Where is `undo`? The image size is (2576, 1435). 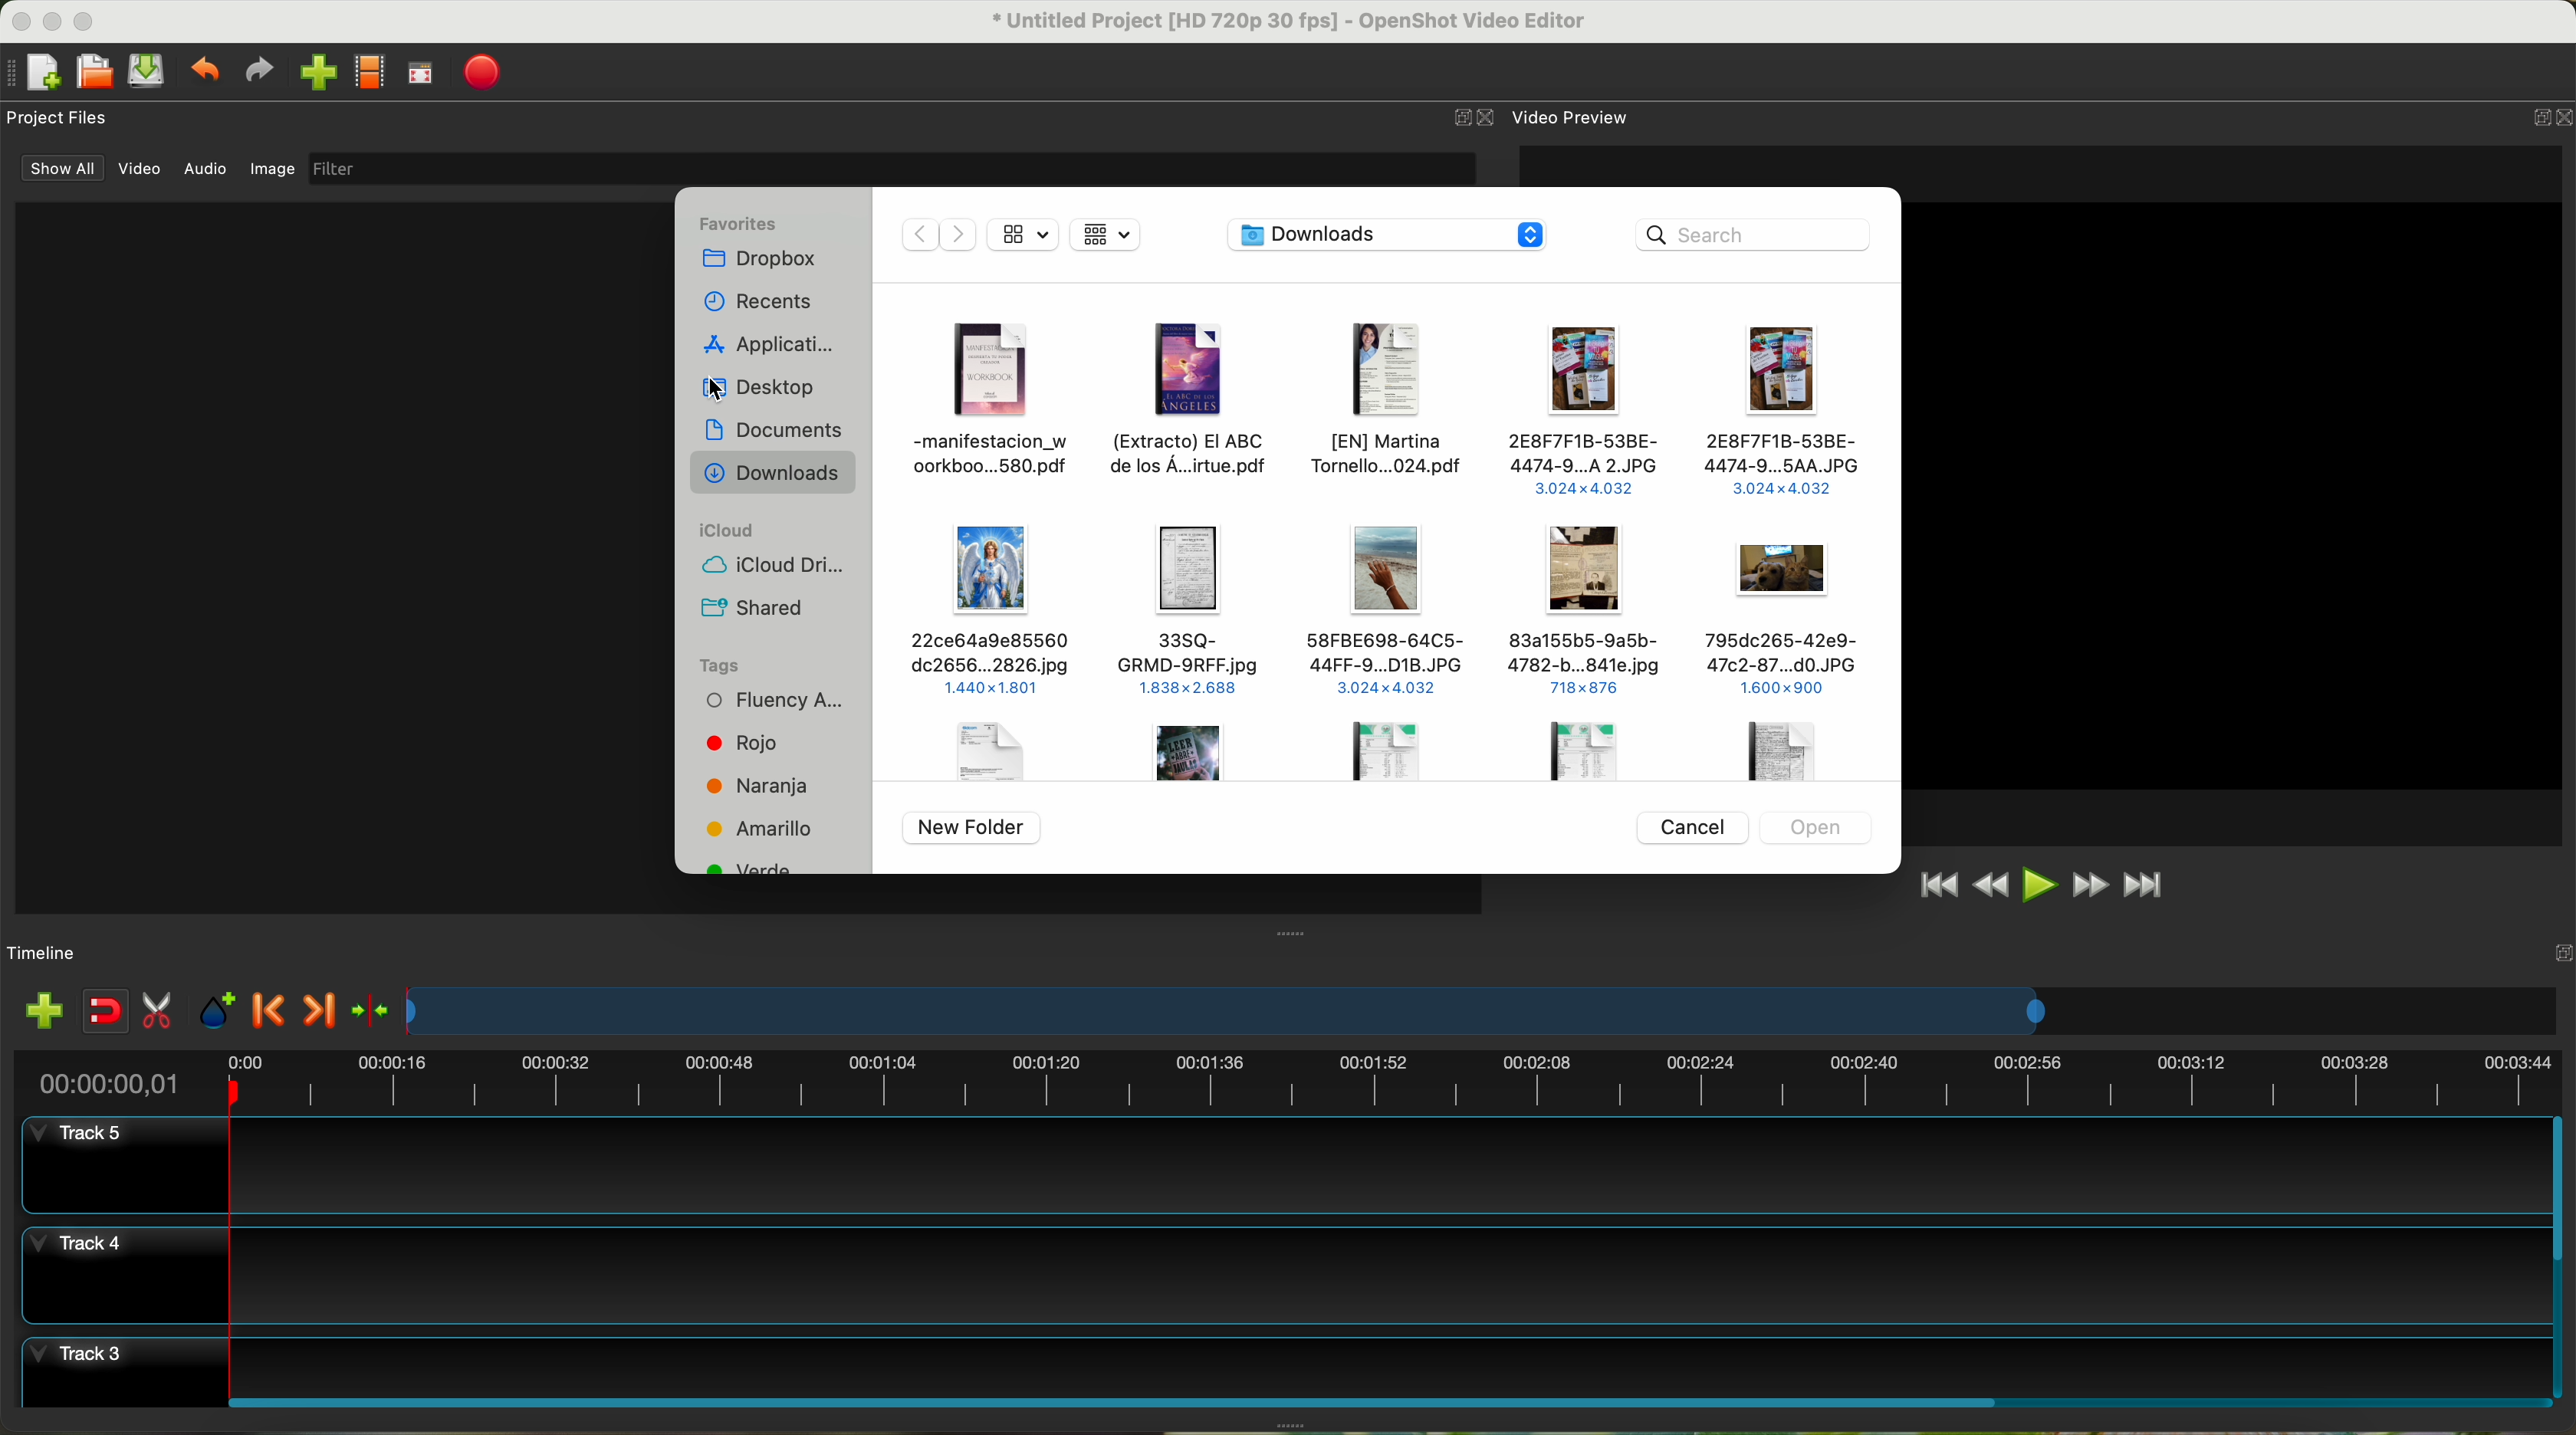
undo is located at coordinates (203, 68).